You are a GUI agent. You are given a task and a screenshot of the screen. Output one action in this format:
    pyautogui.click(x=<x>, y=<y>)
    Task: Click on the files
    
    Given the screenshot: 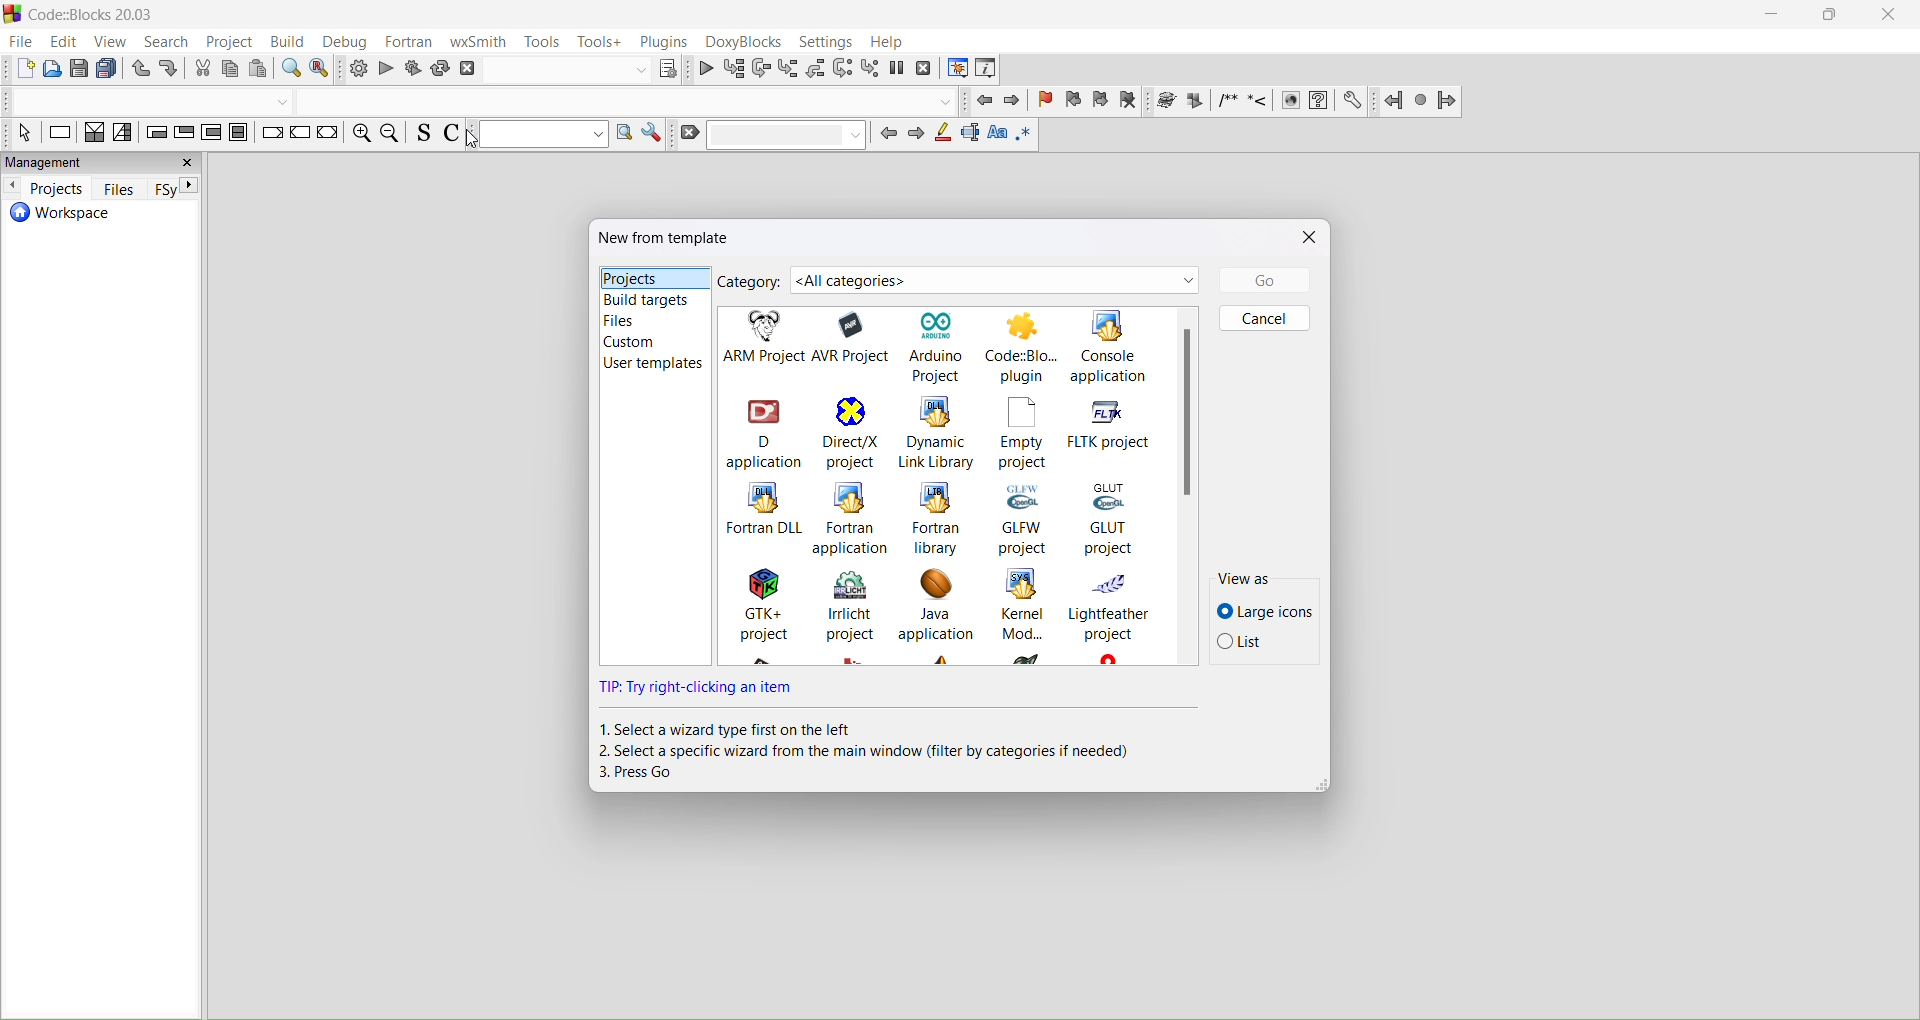 What is the action you would take?
    pyautogui.click(x=652, y=322)
    